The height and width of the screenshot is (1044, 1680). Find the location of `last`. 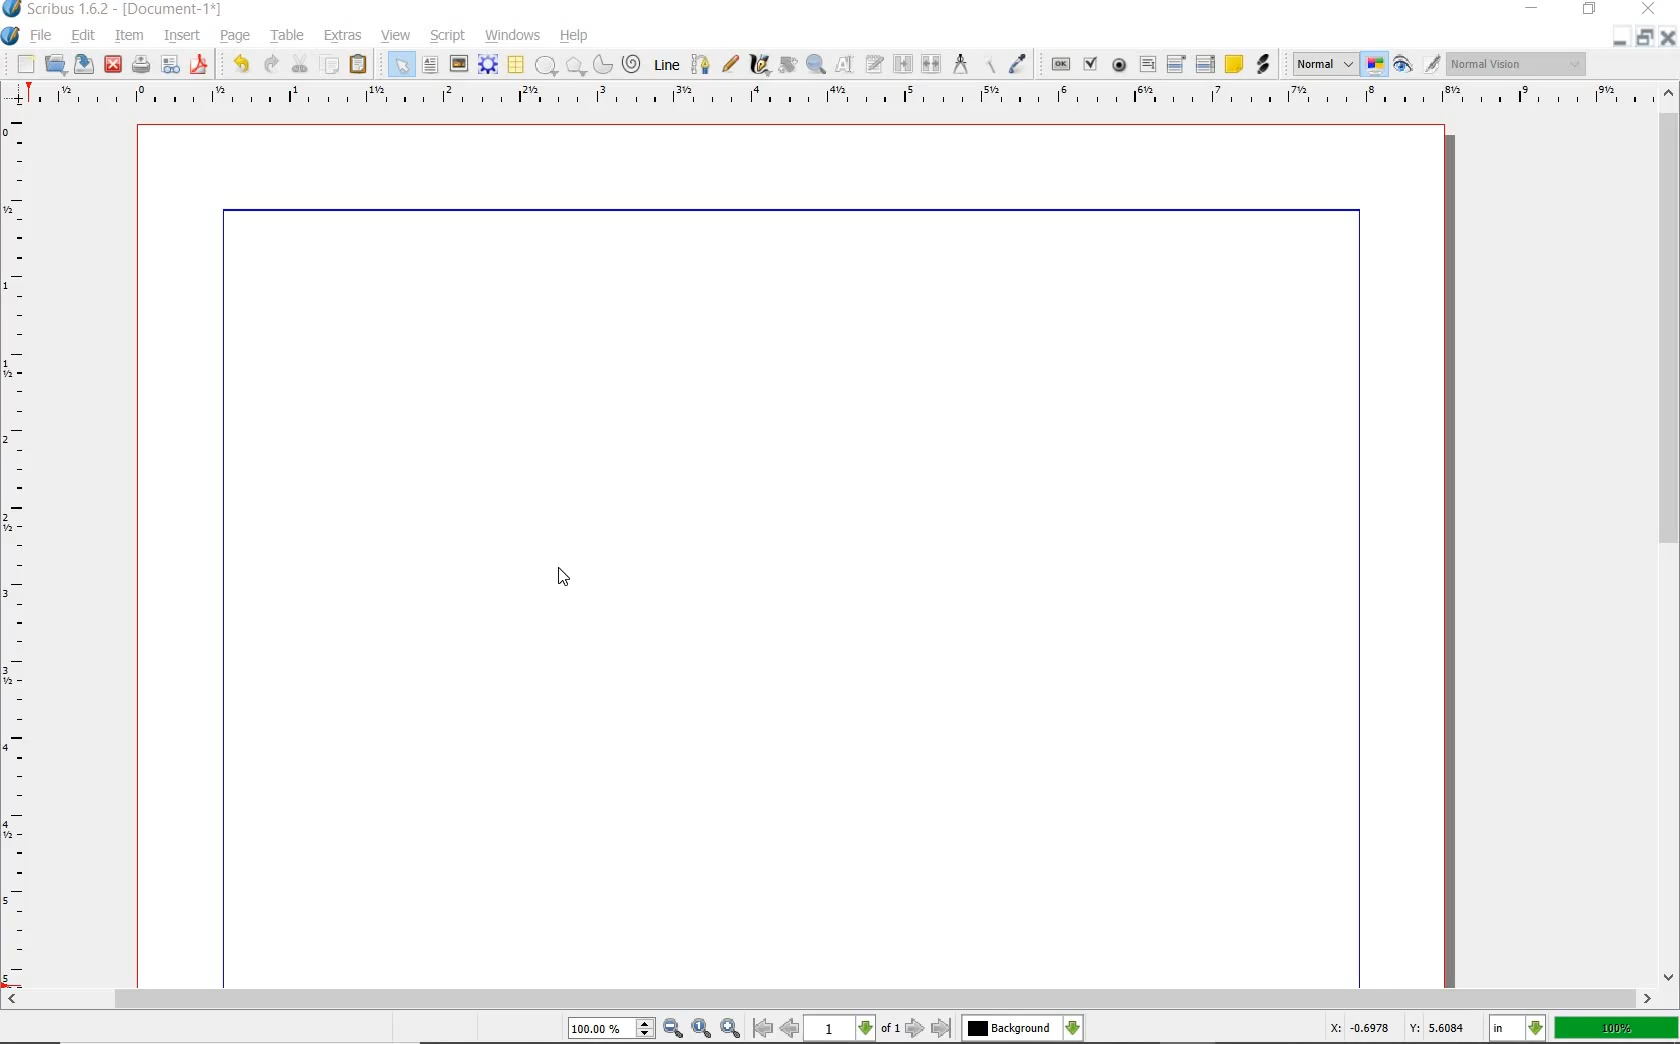

last is located at coordinates (940, 1029).